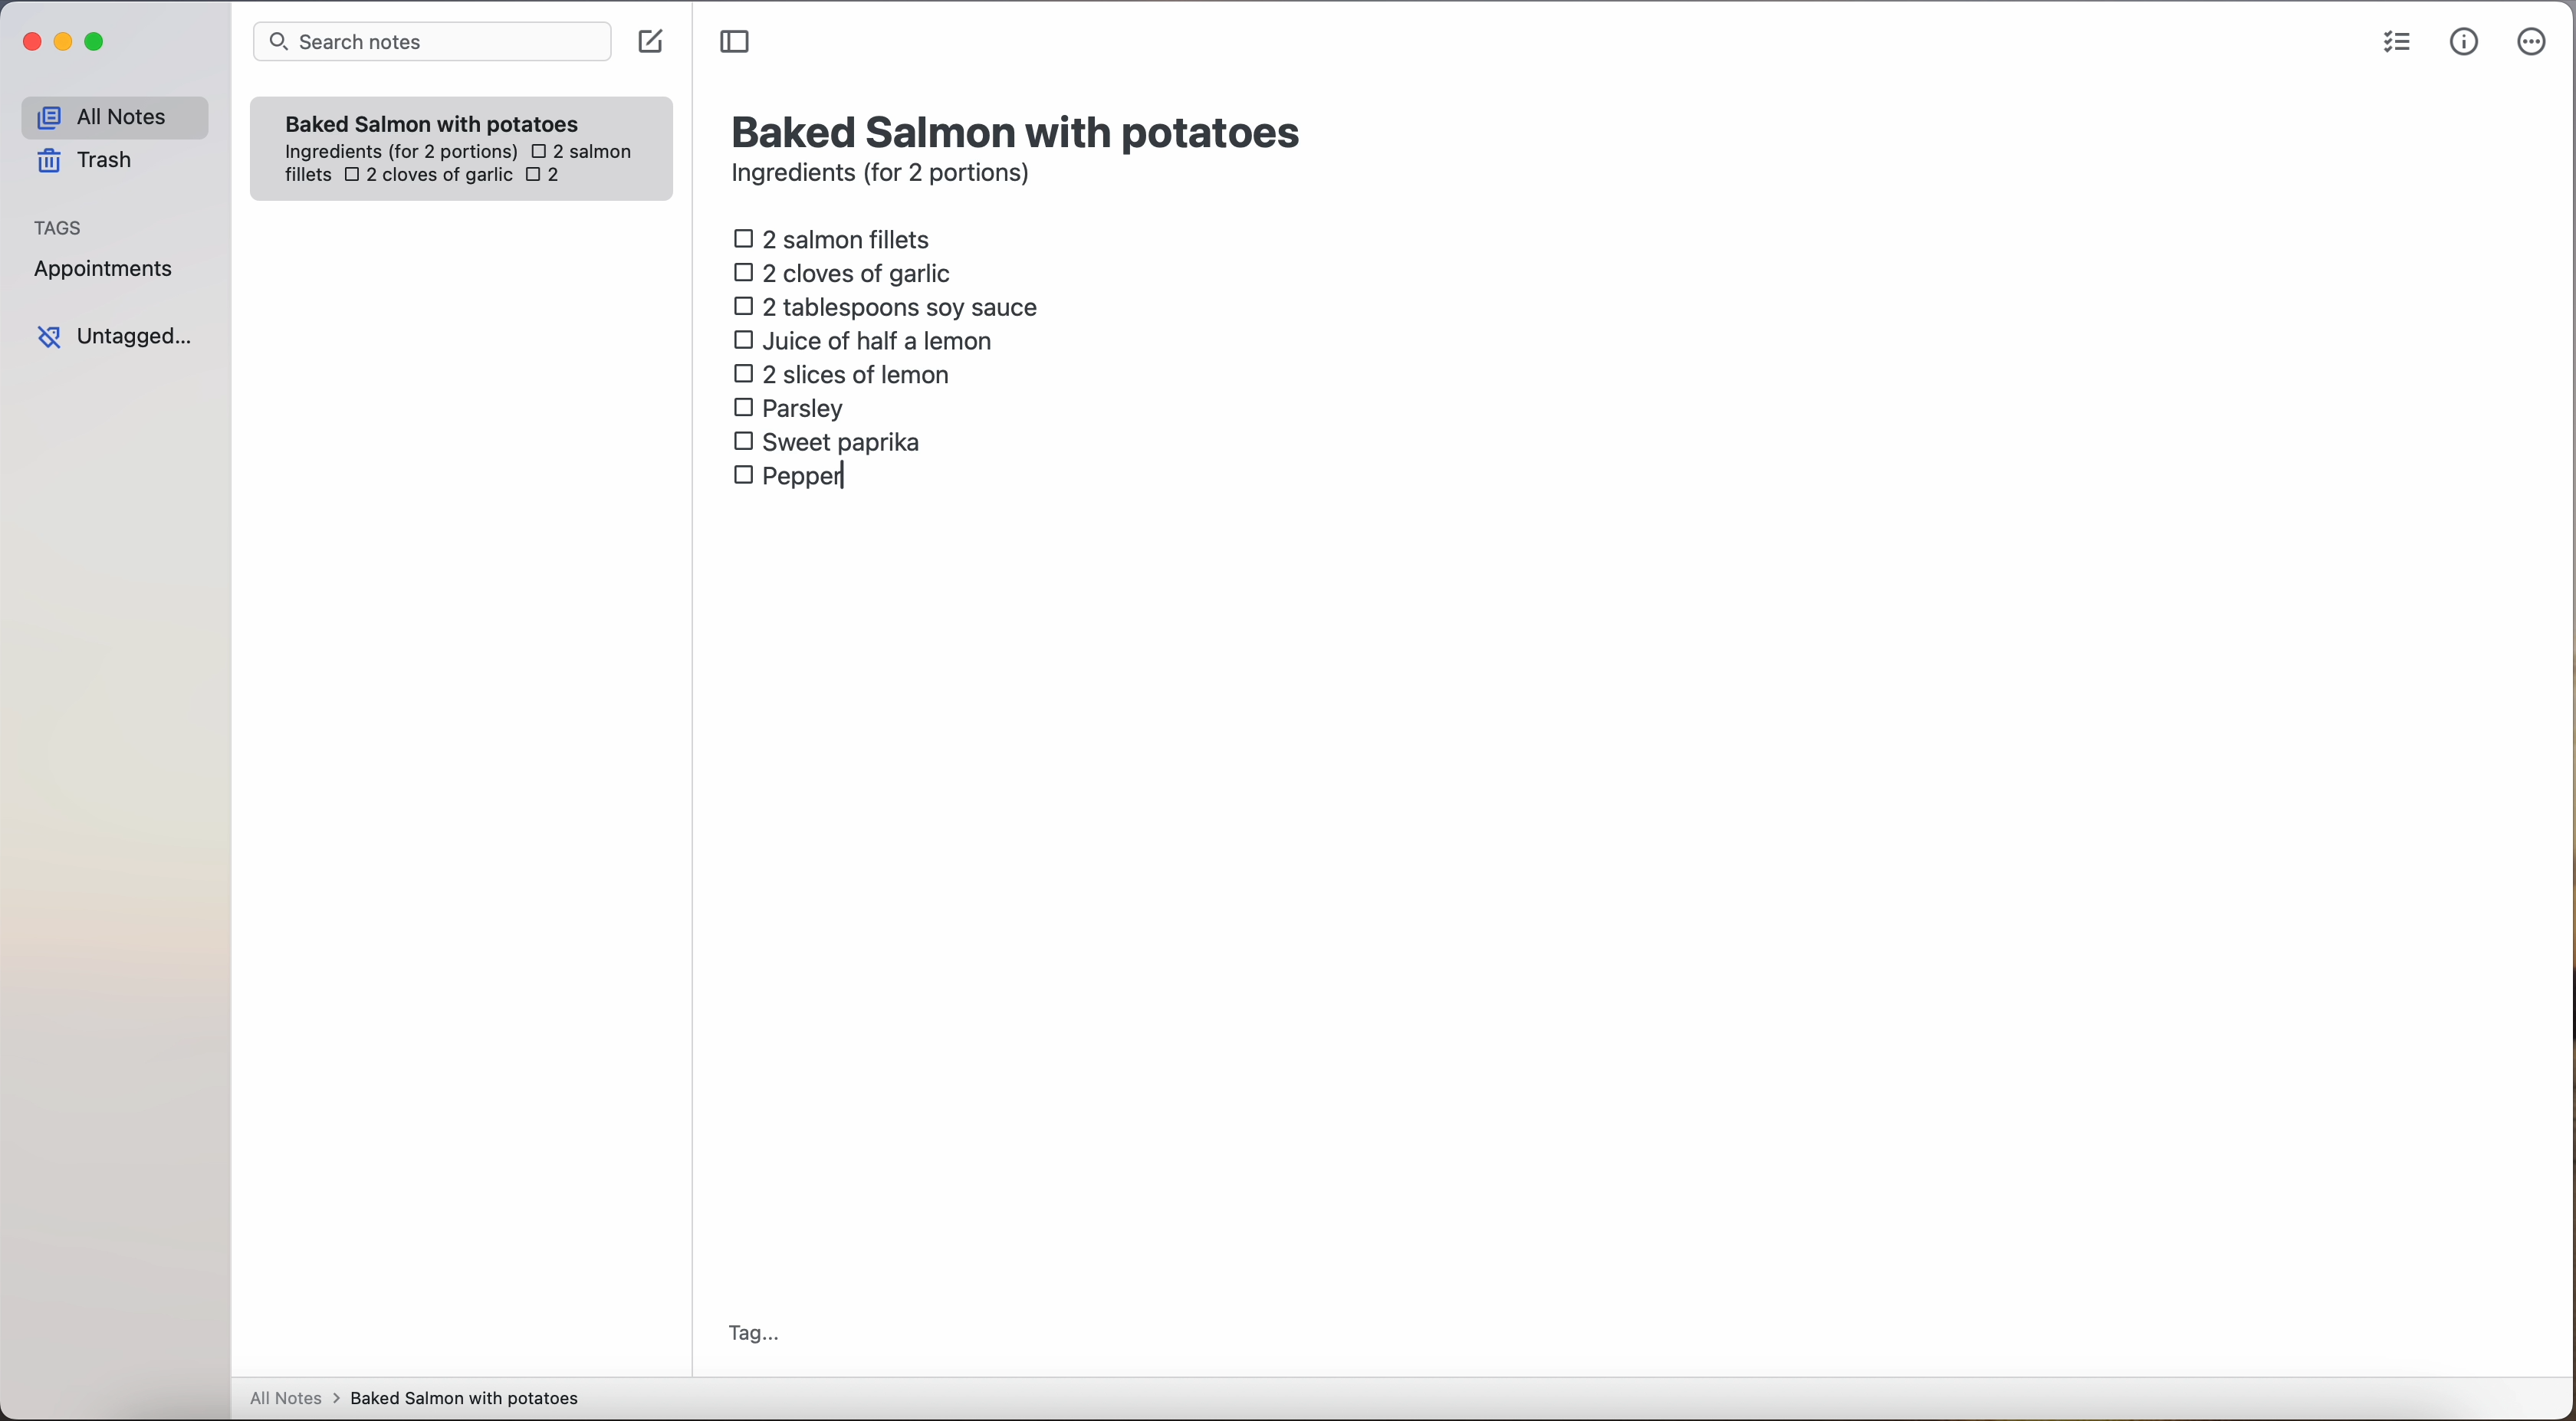  I want to click on juice of half a lemon, so click(869, 340).